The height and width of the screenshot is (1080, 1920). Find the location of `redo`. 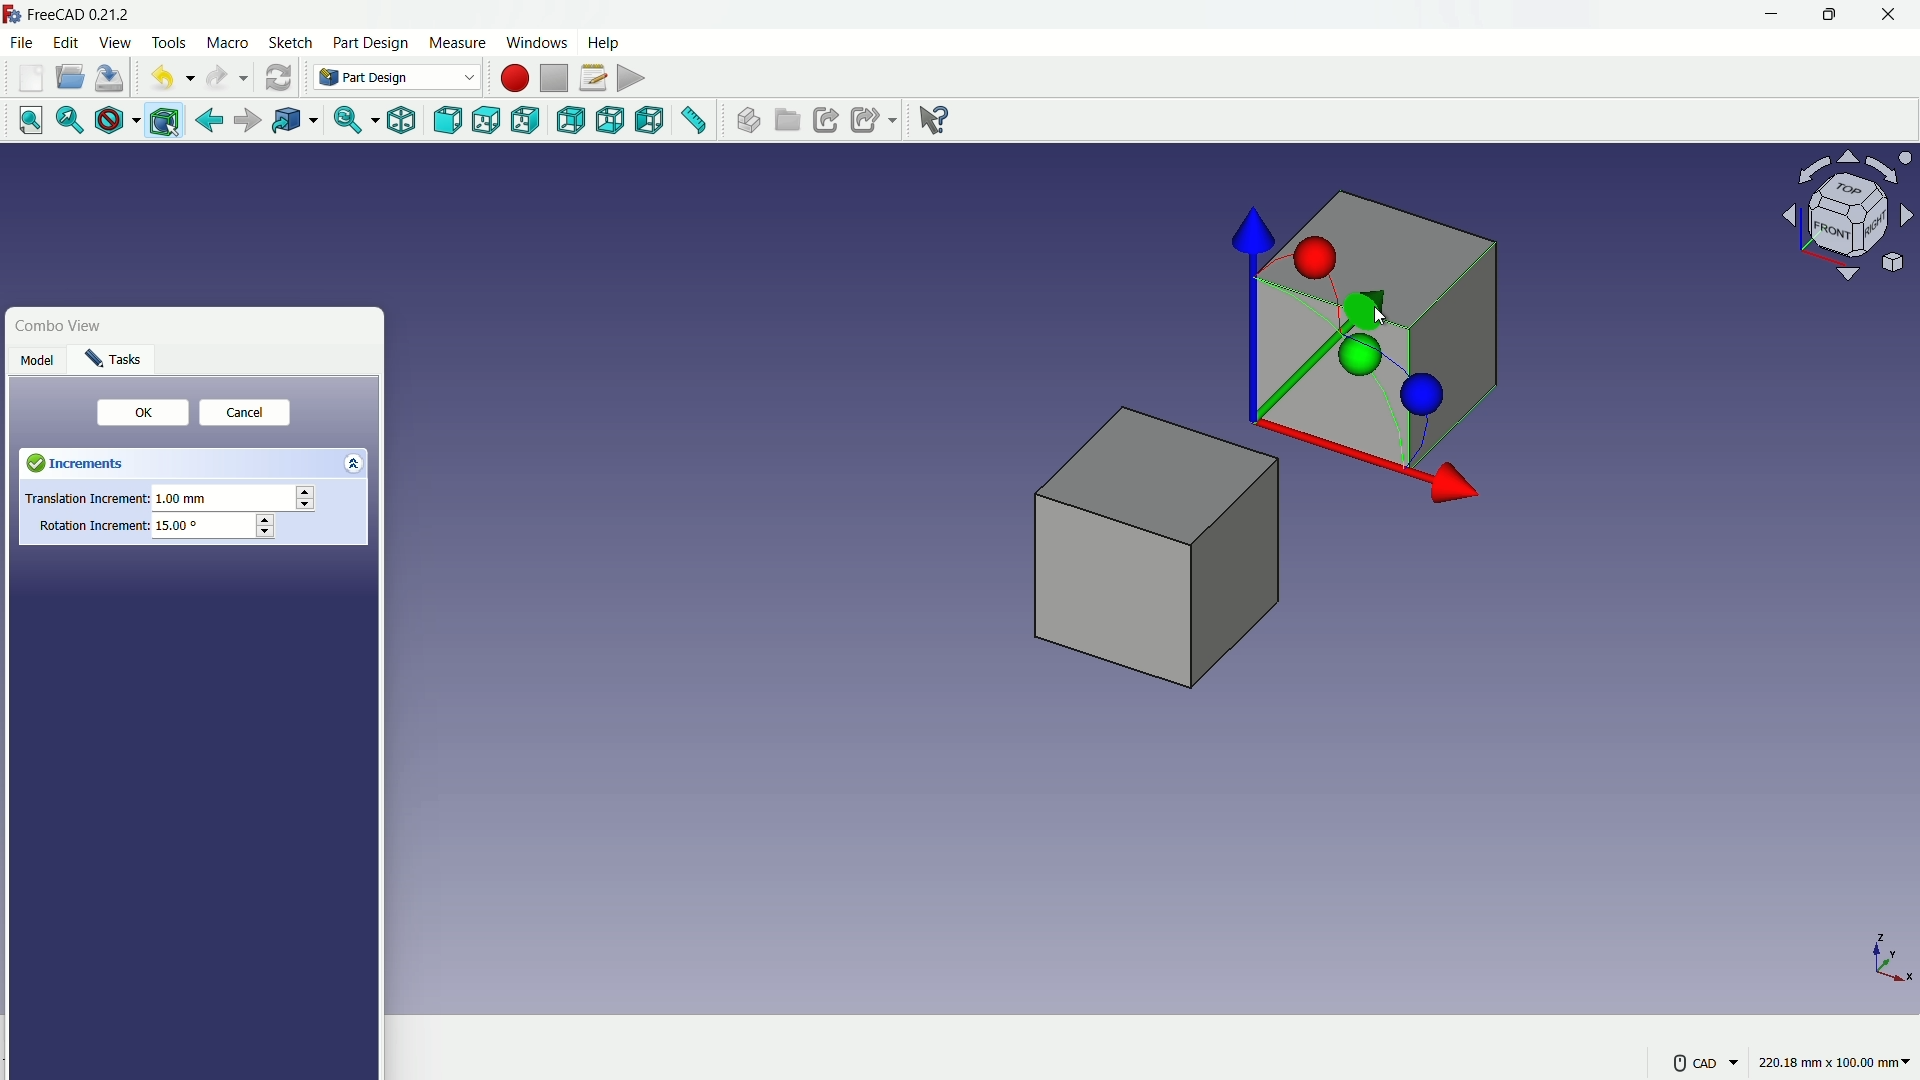

redo is located at coordinates (227, 78).